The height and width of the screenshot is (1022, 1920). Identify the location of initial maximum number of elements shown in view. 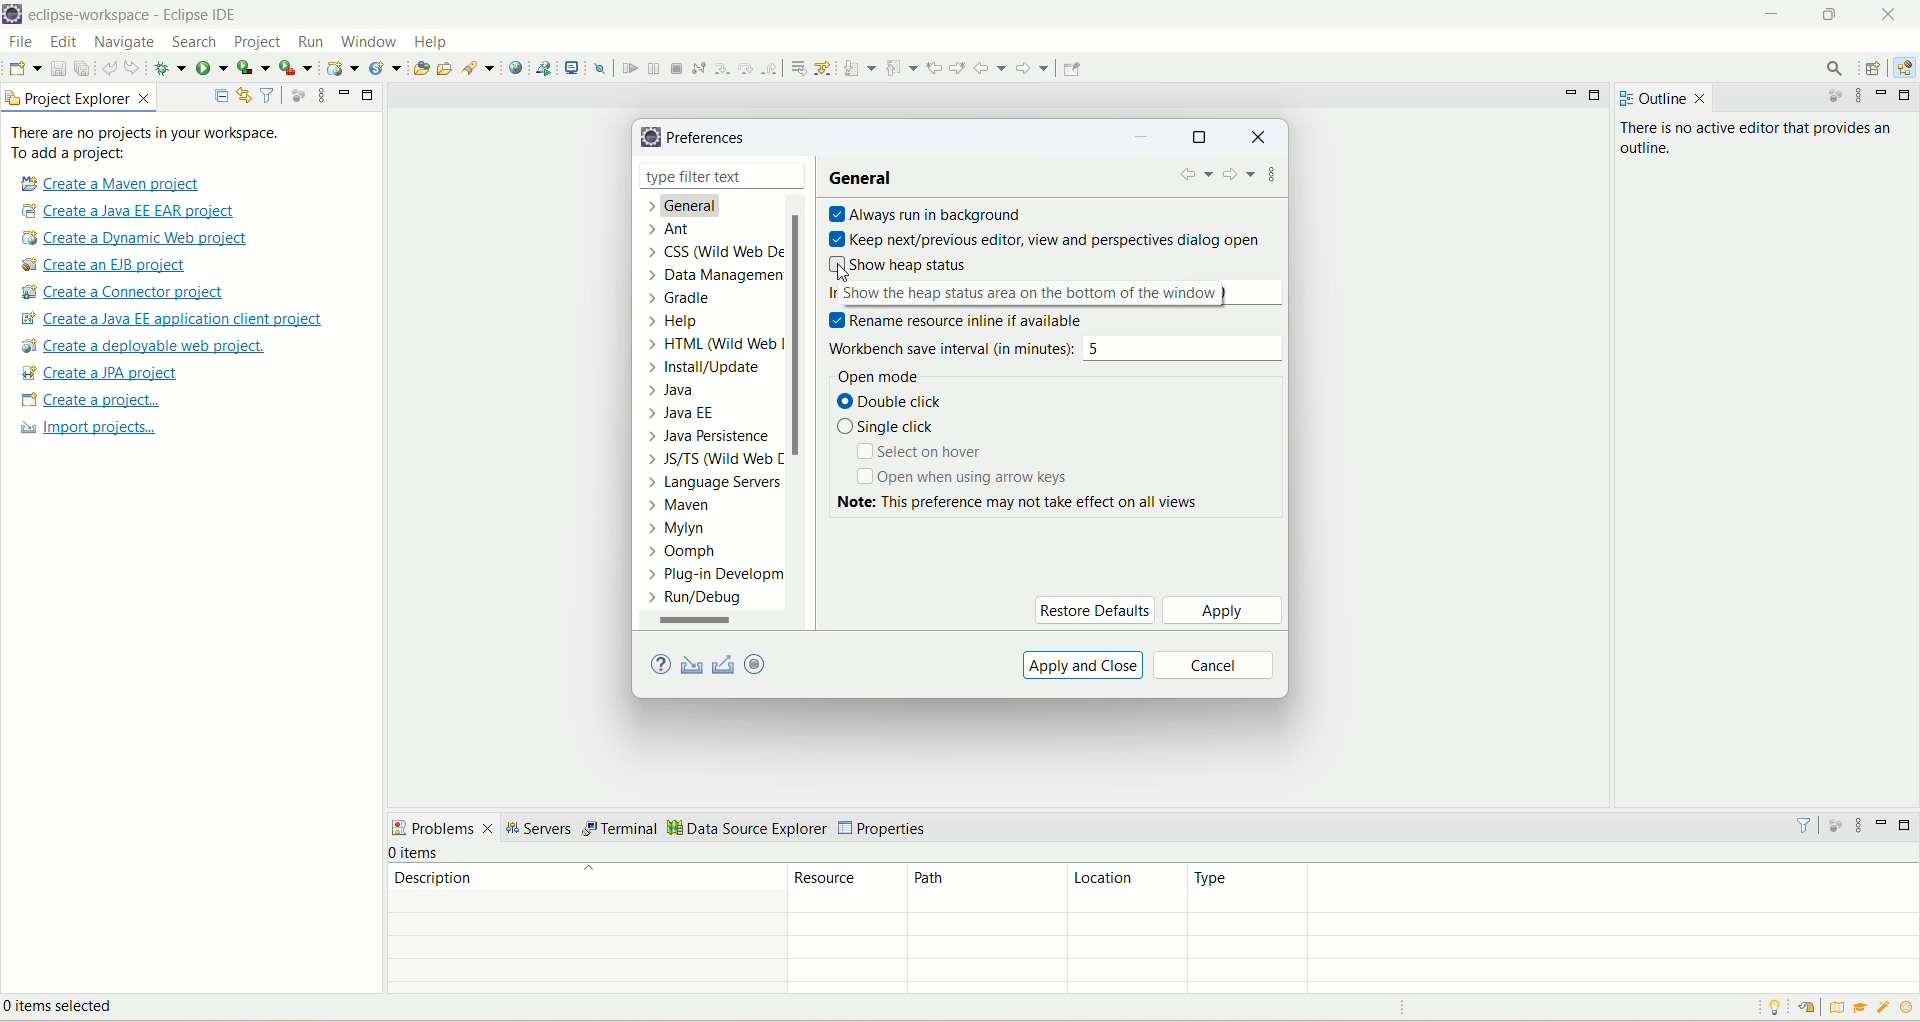
(1058, 291).